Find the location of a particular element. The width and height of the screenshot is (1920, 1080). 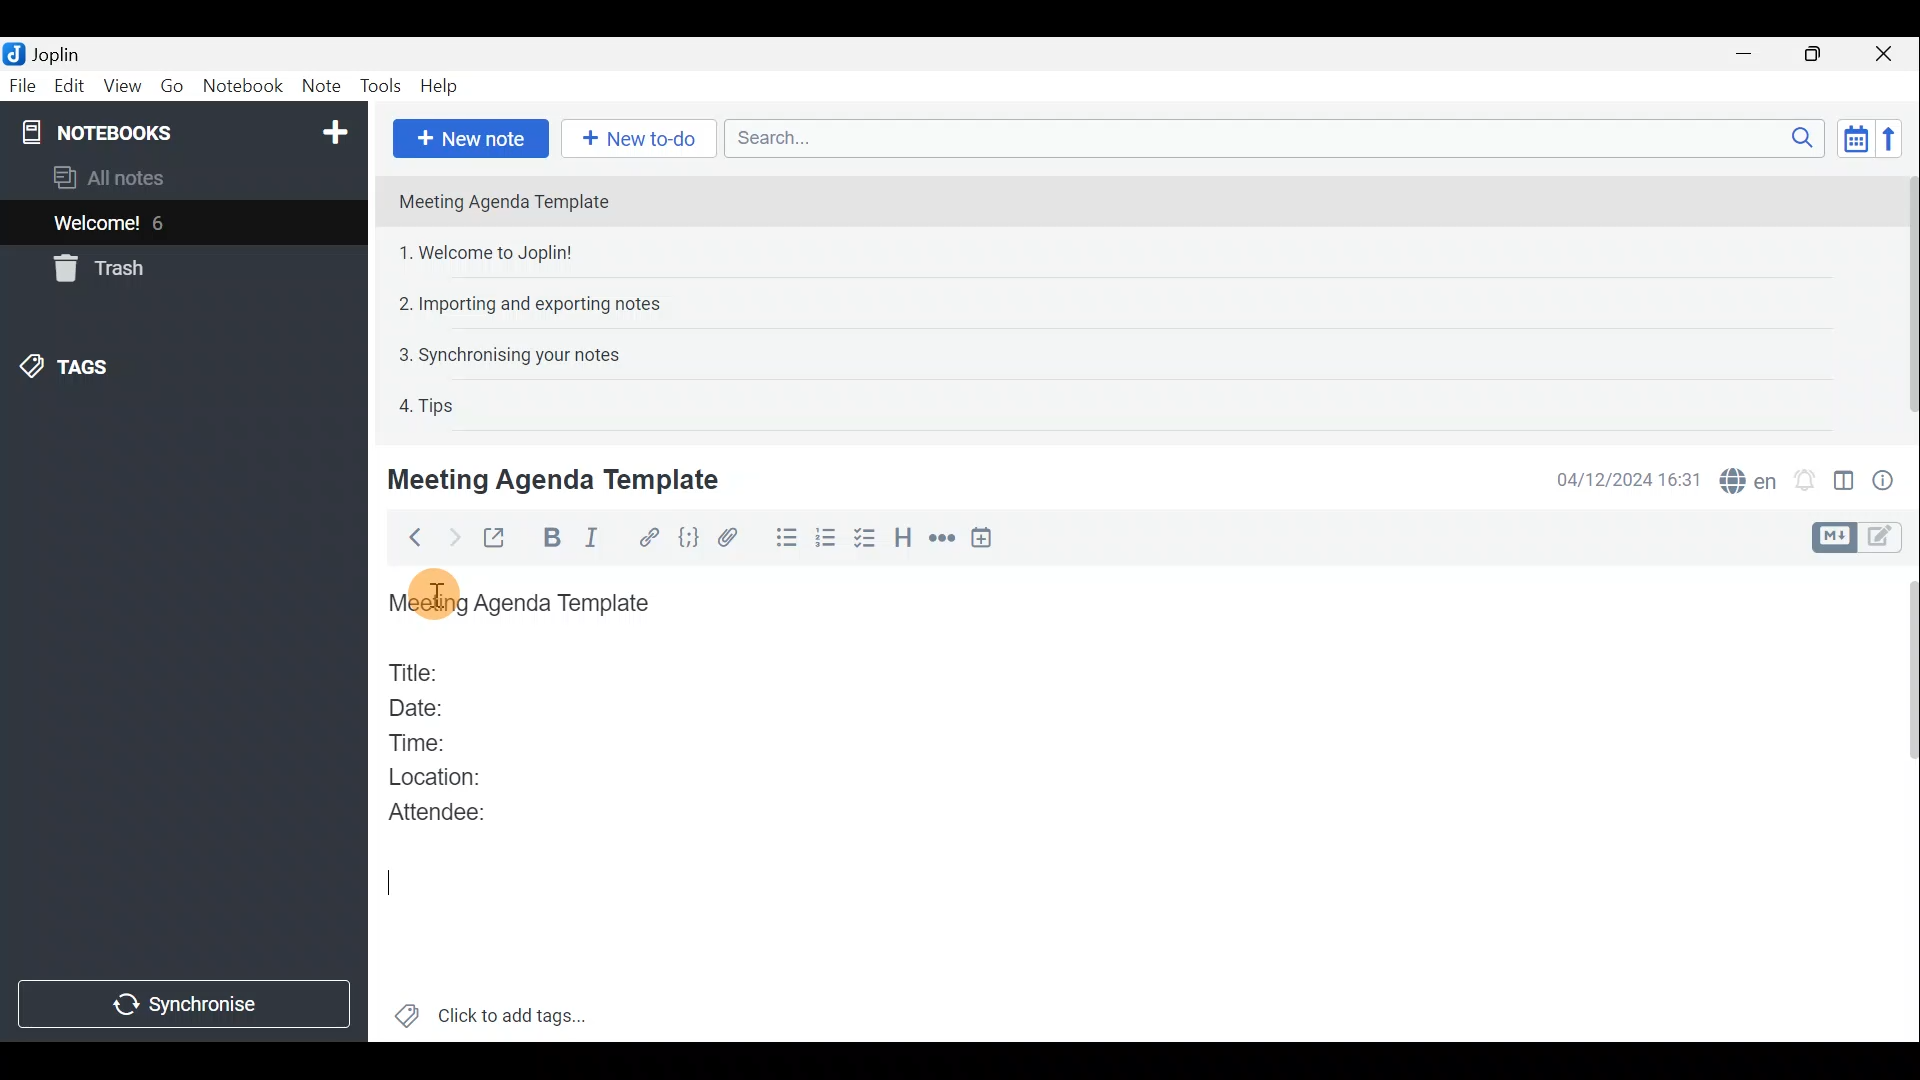

Back is located at coordinates (409, 541).